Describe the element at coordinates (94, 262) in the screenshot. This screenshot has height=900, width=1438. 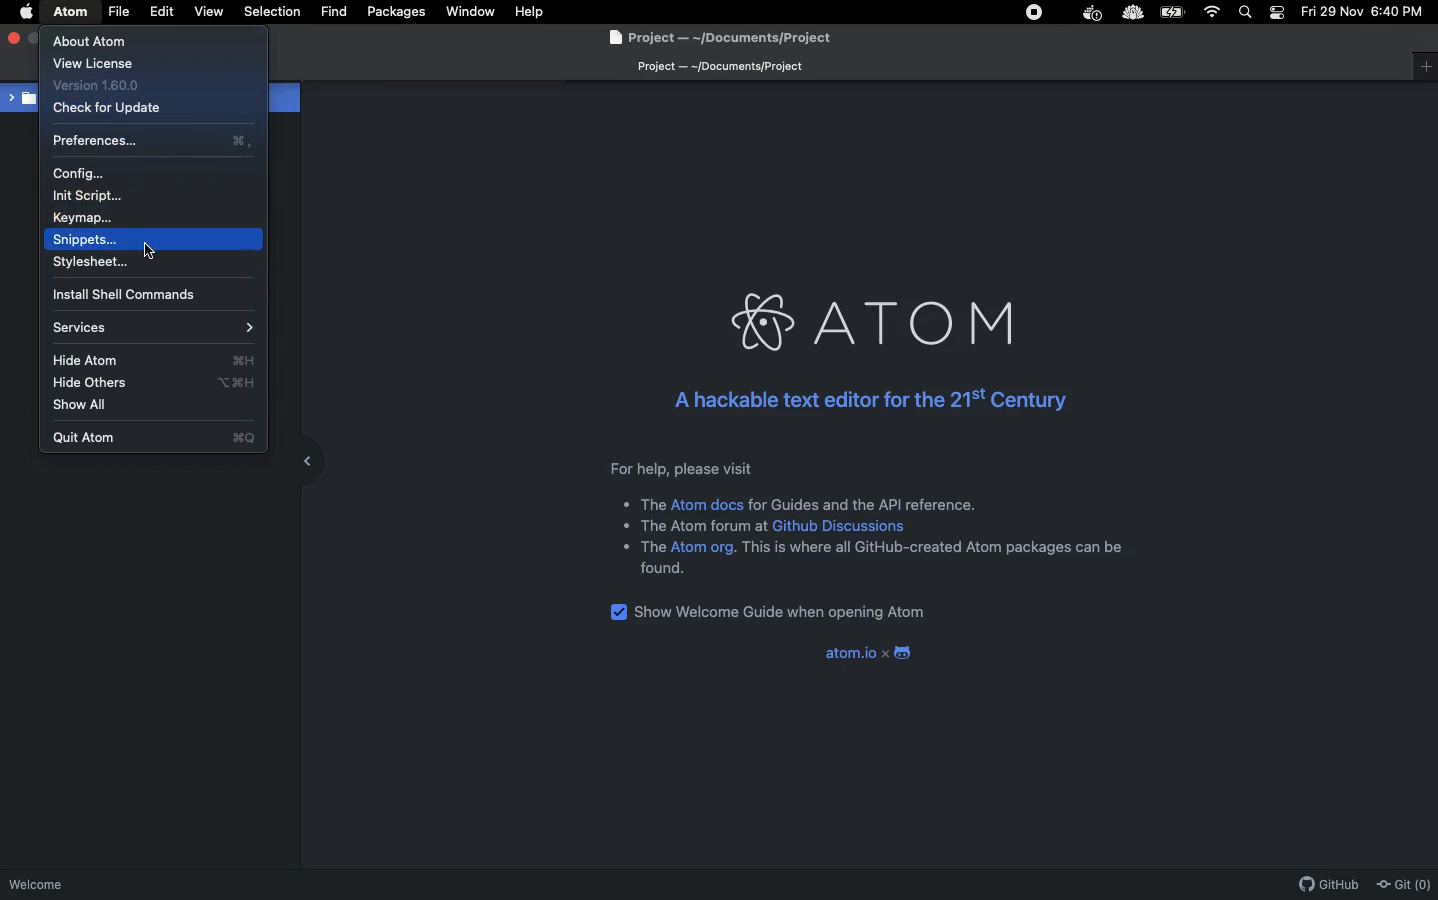
I see `Stylesheet` at that location.